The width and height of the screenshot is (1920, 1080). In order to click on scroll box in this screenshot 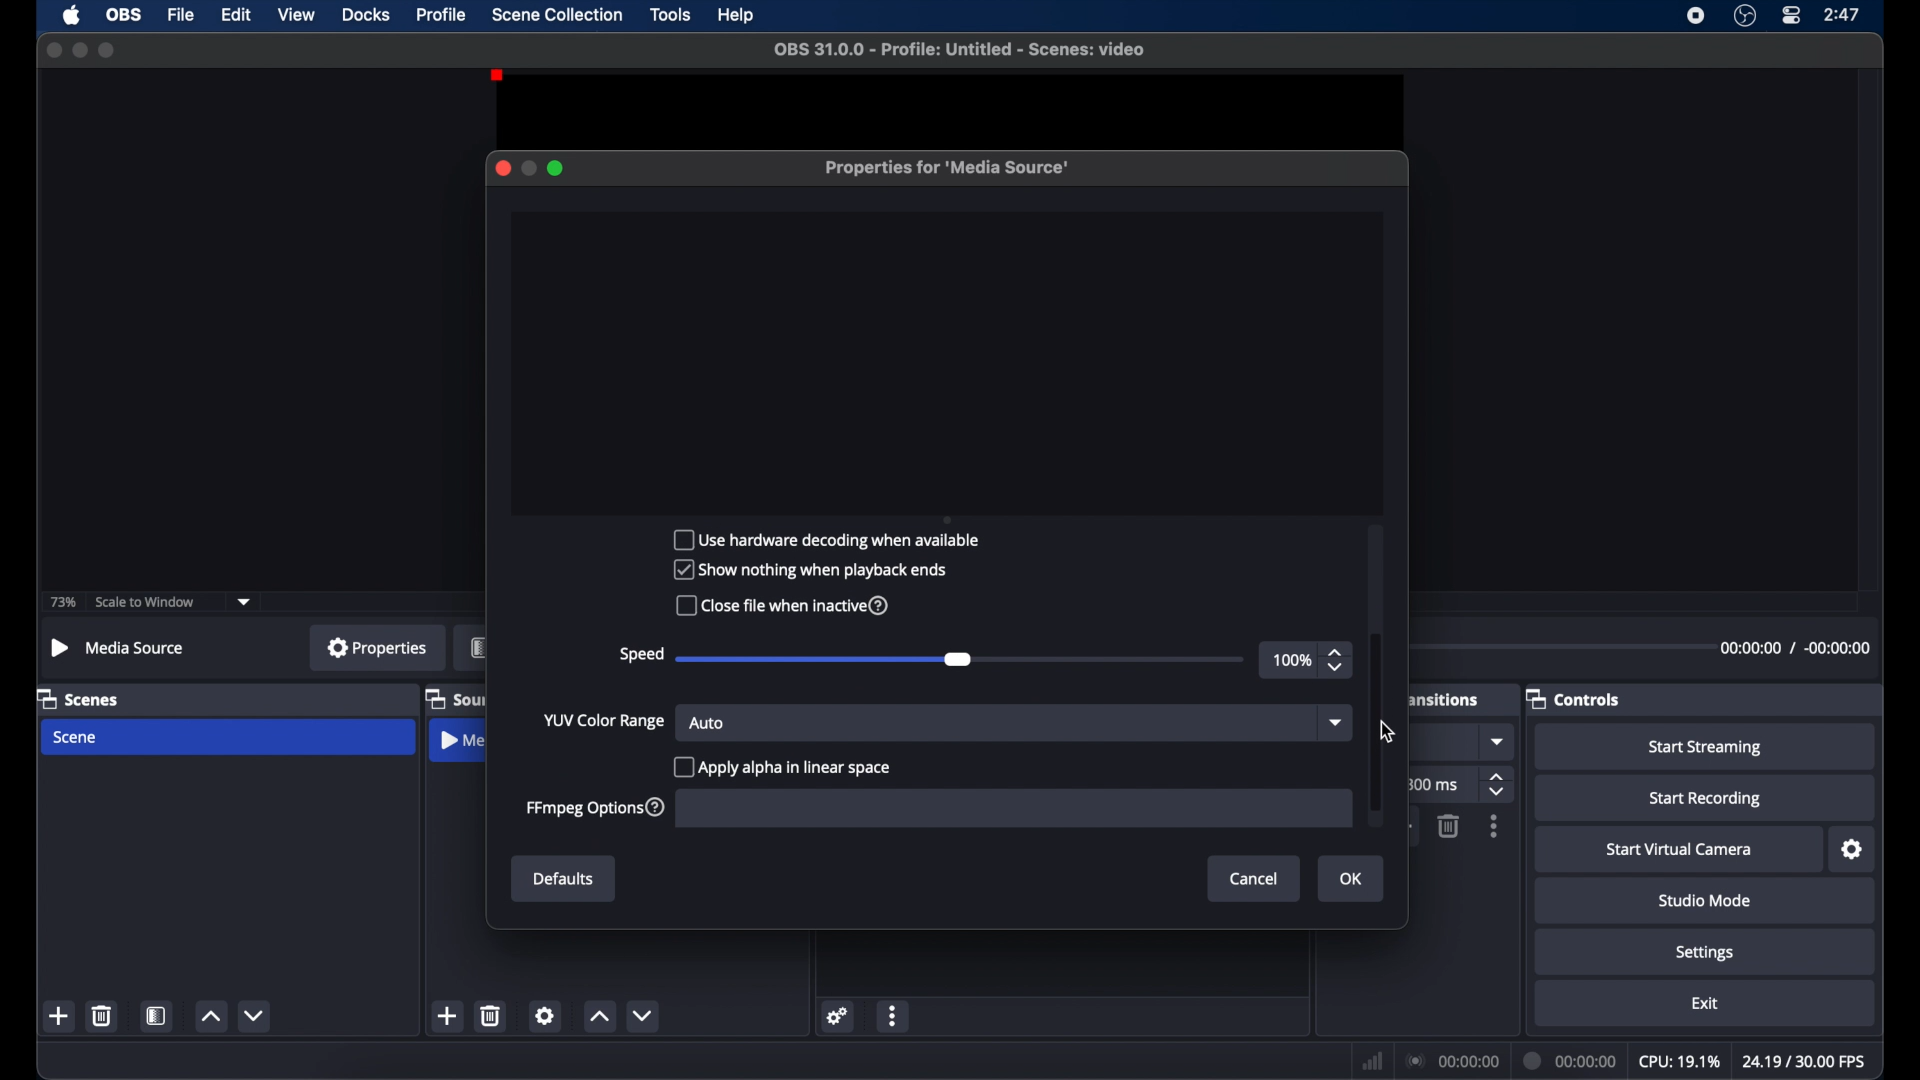, I will do `click(1375, 668)`.